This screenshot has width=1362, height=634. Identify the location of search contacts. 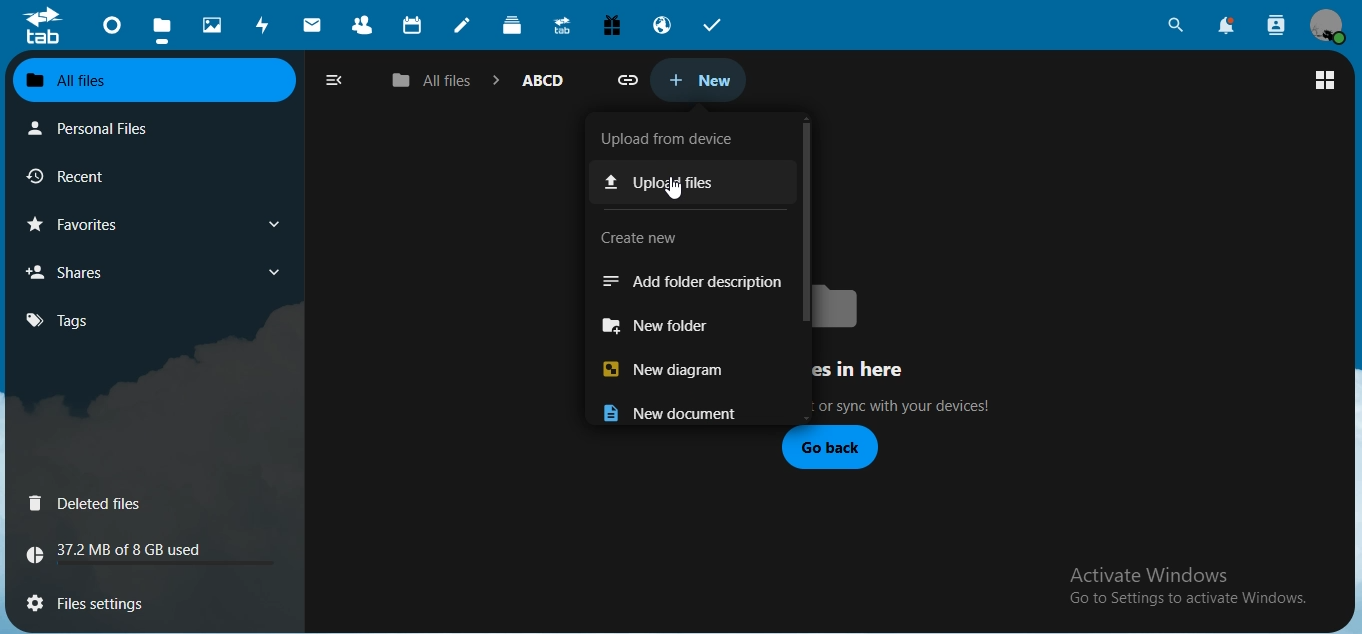
(1273, 24).